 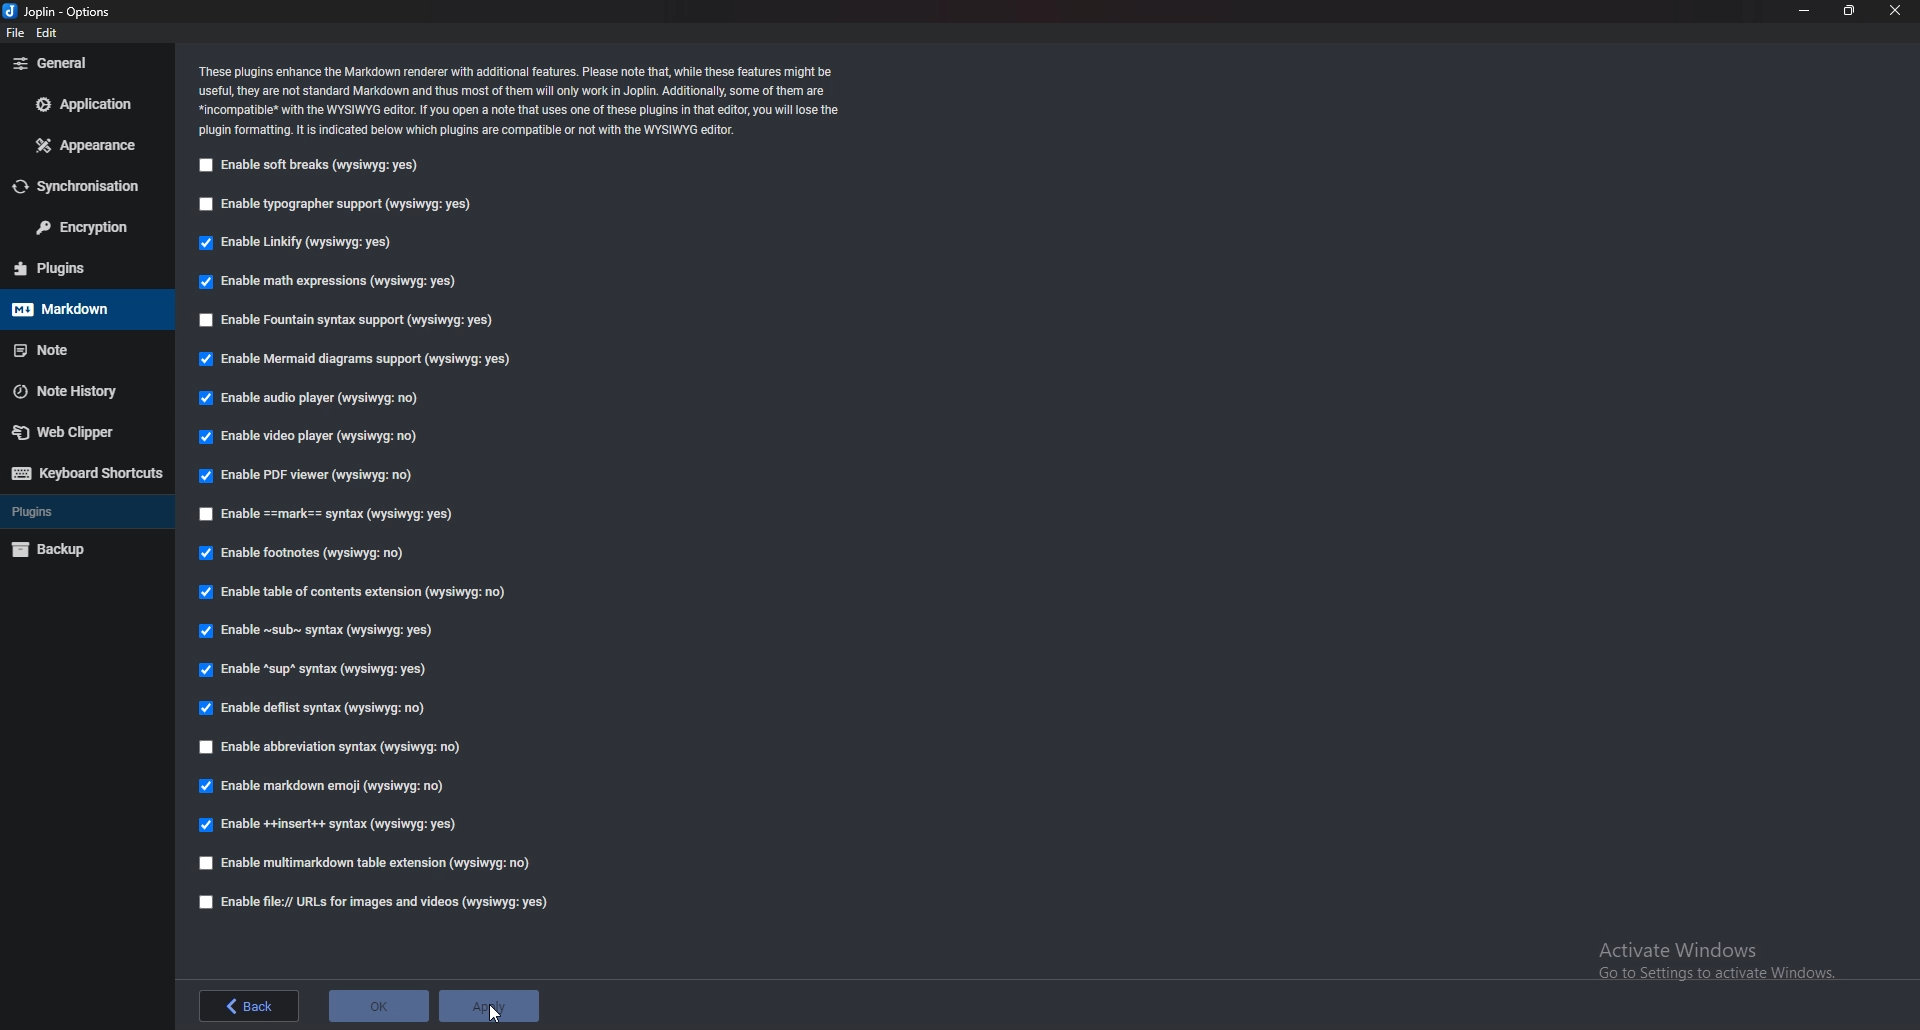 What do you see at coordinates (51, 35) in the screenshot?
I see `edit` at bounding box center [51, 35].